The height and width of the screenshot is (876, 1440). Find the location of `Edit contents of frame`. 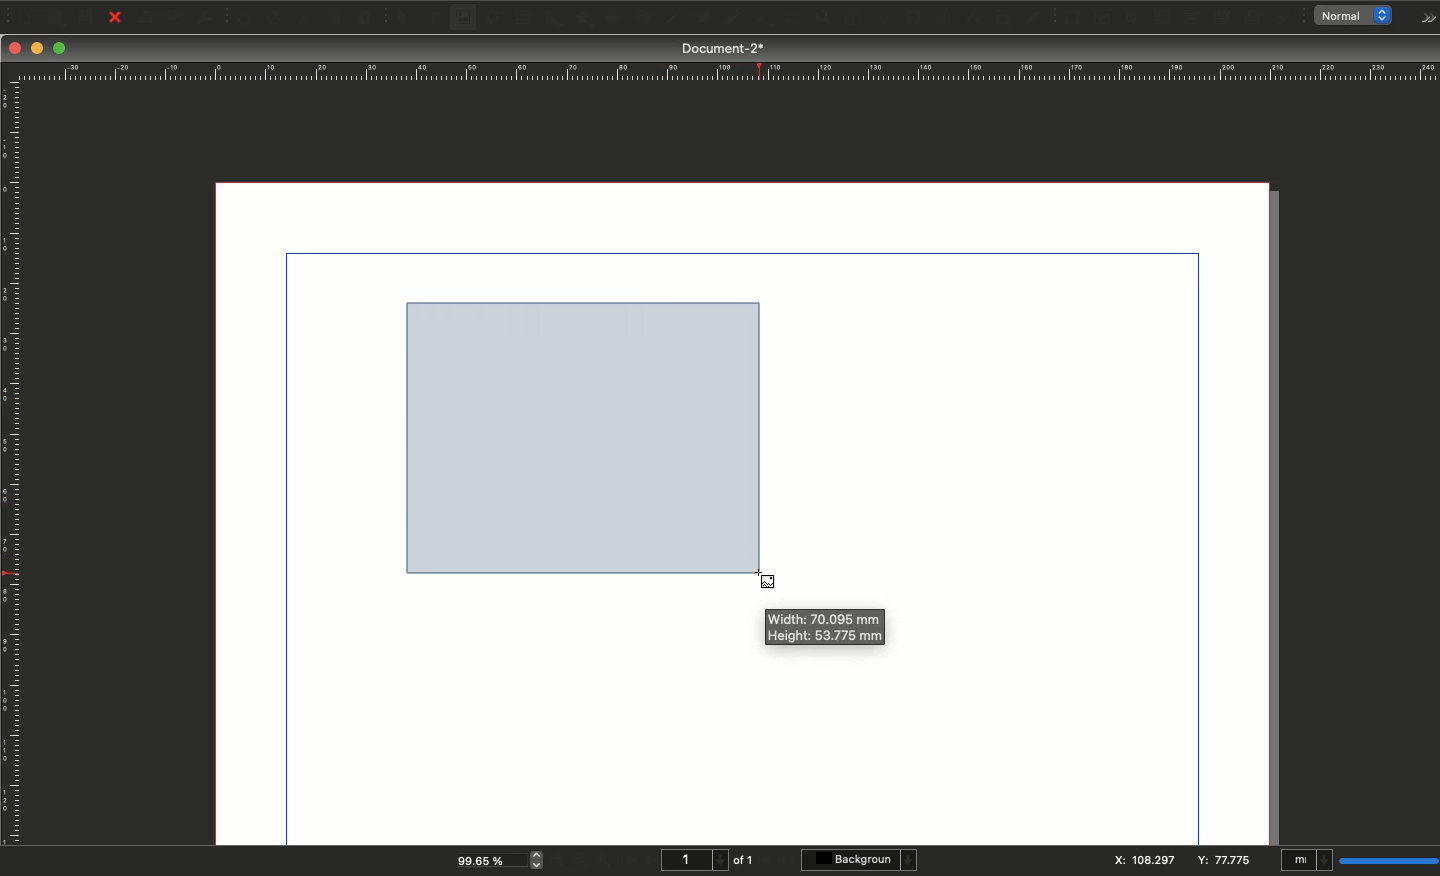

Edit contents of frame is located at coordinates (833, 19).